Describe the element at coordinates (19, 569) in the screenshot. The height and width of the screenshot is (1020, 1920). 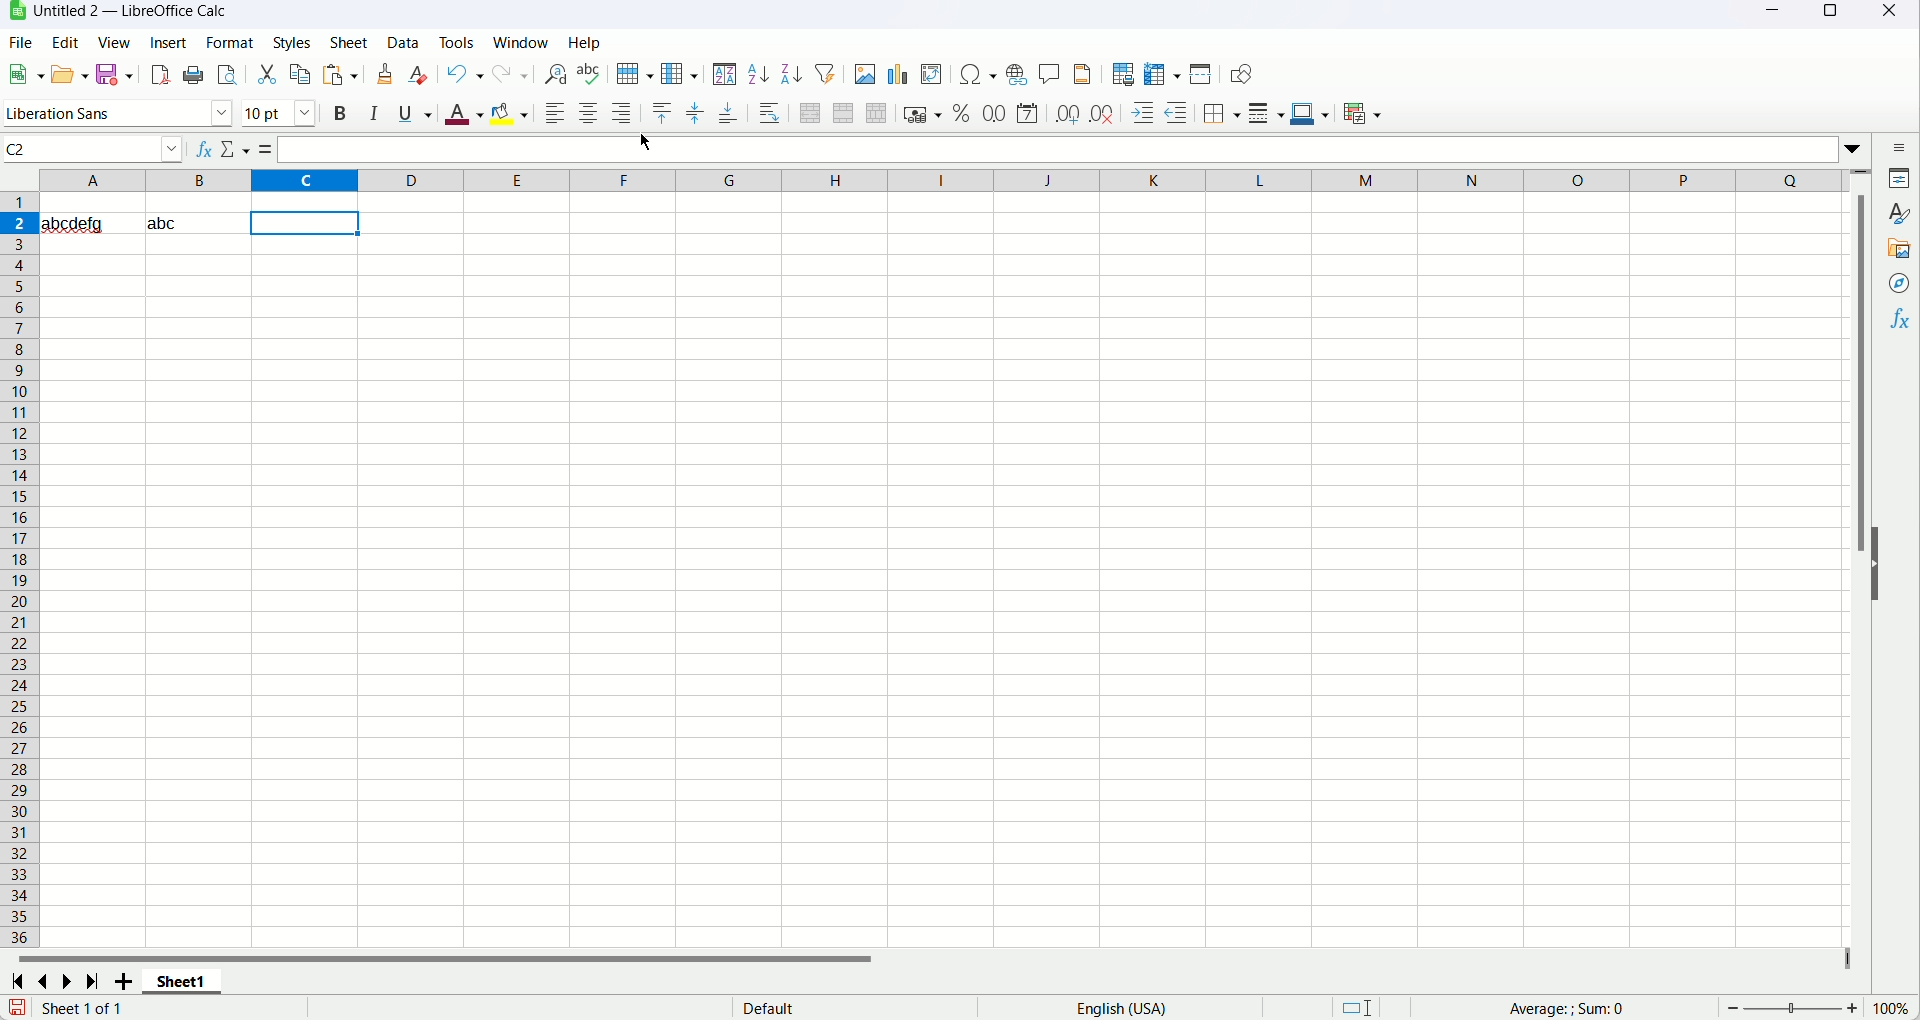
I see `rows` at that location.